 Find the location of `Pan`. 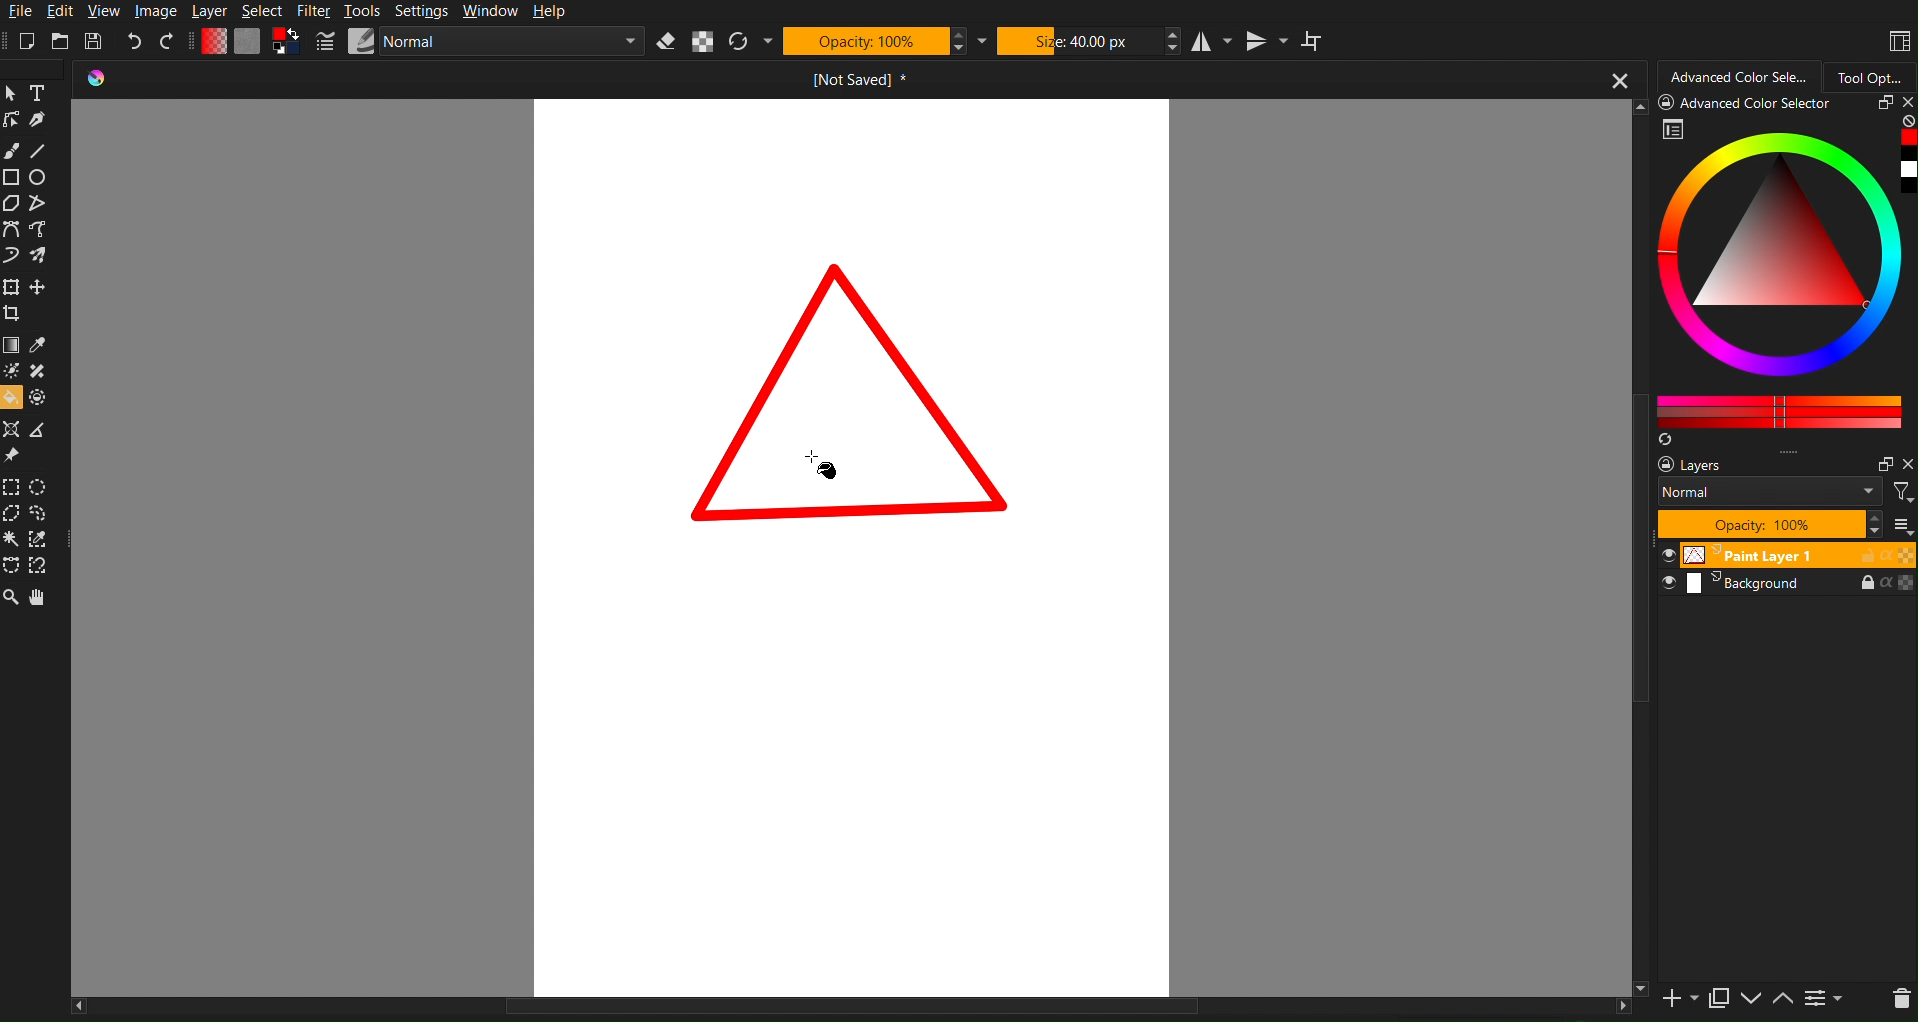

Pan is located at coordinates (42, 599).